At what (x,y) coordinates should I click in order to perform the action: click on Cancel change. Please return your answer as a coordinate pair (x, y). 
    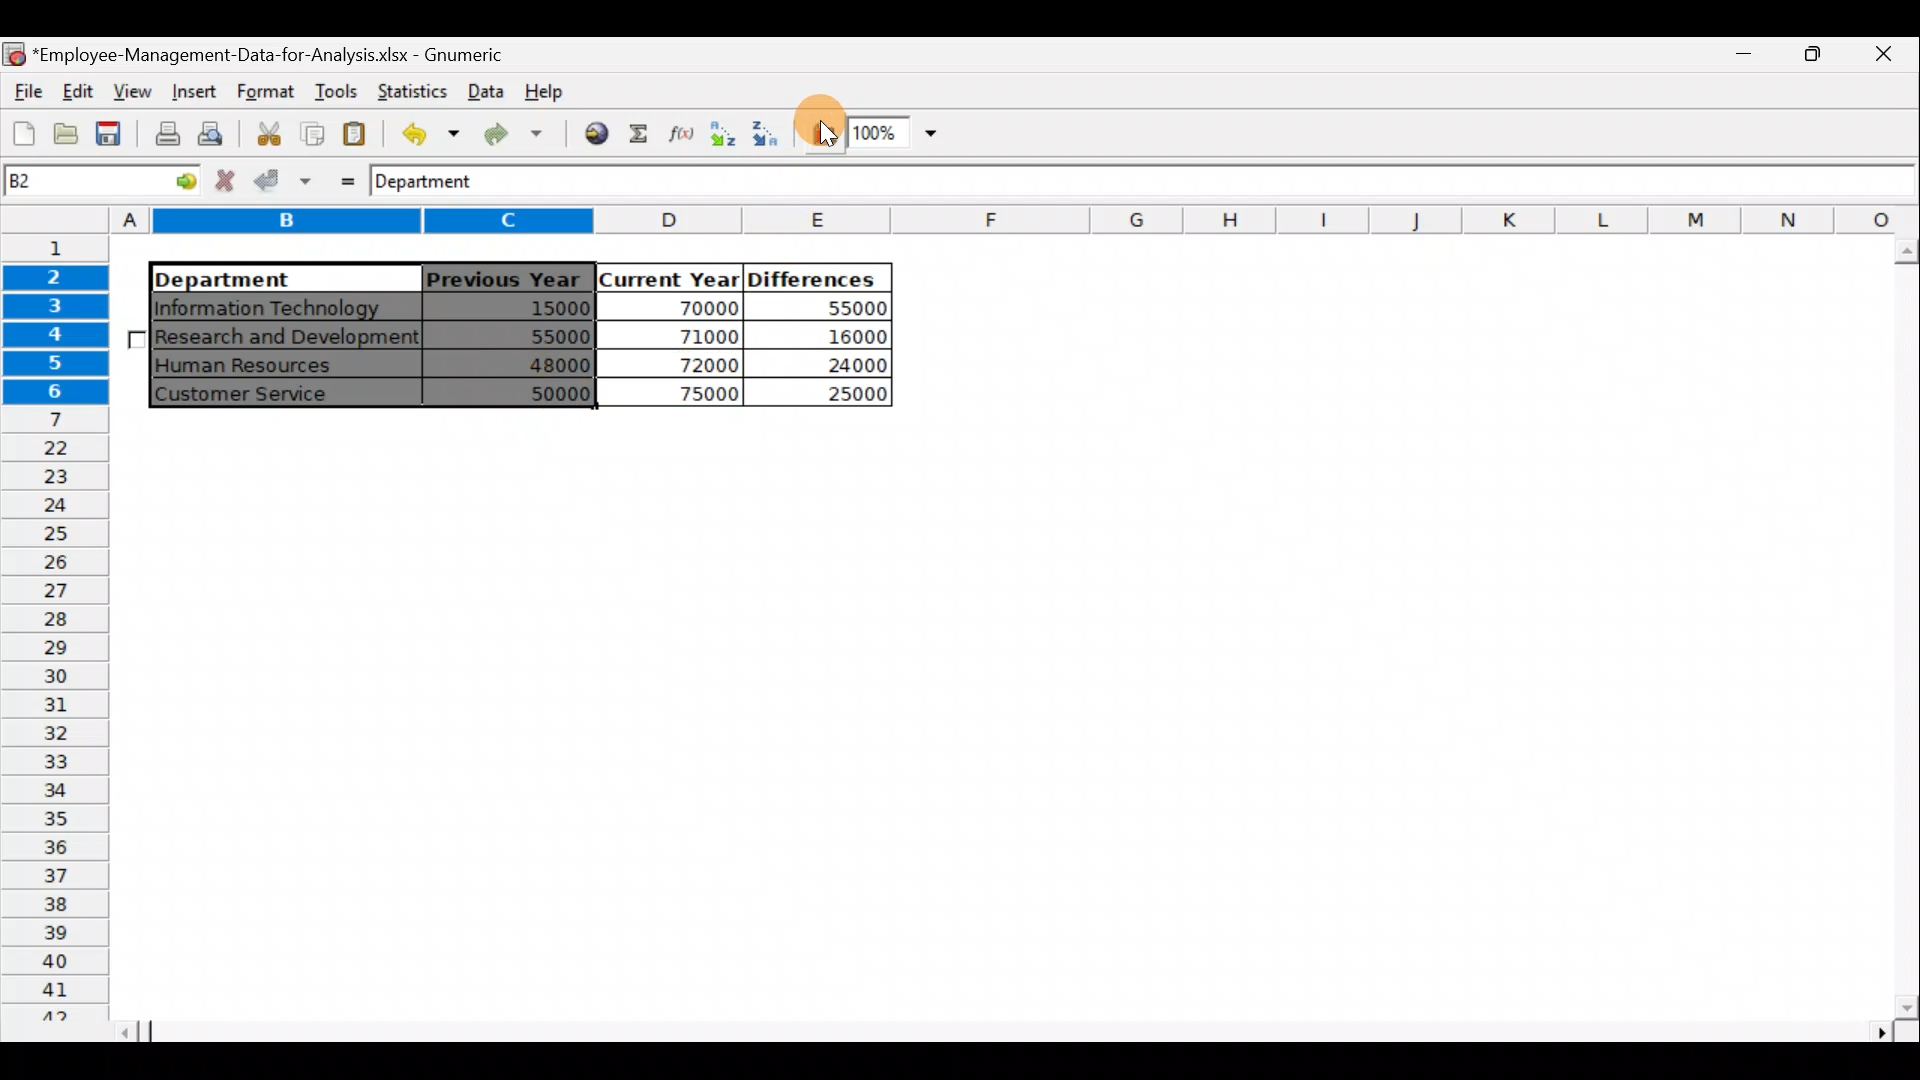
    Looking at the image, I should click on (227, 182).